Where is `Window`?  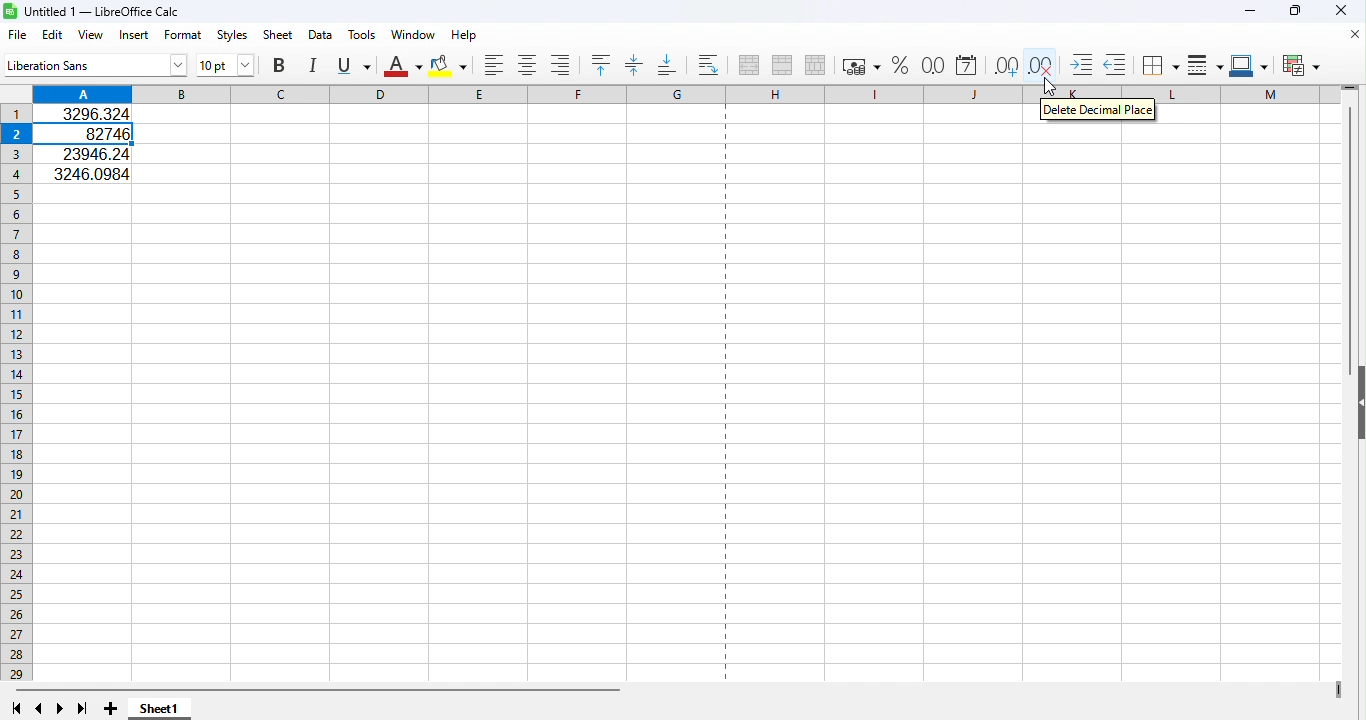 Window is located at coordinates (413, 34).